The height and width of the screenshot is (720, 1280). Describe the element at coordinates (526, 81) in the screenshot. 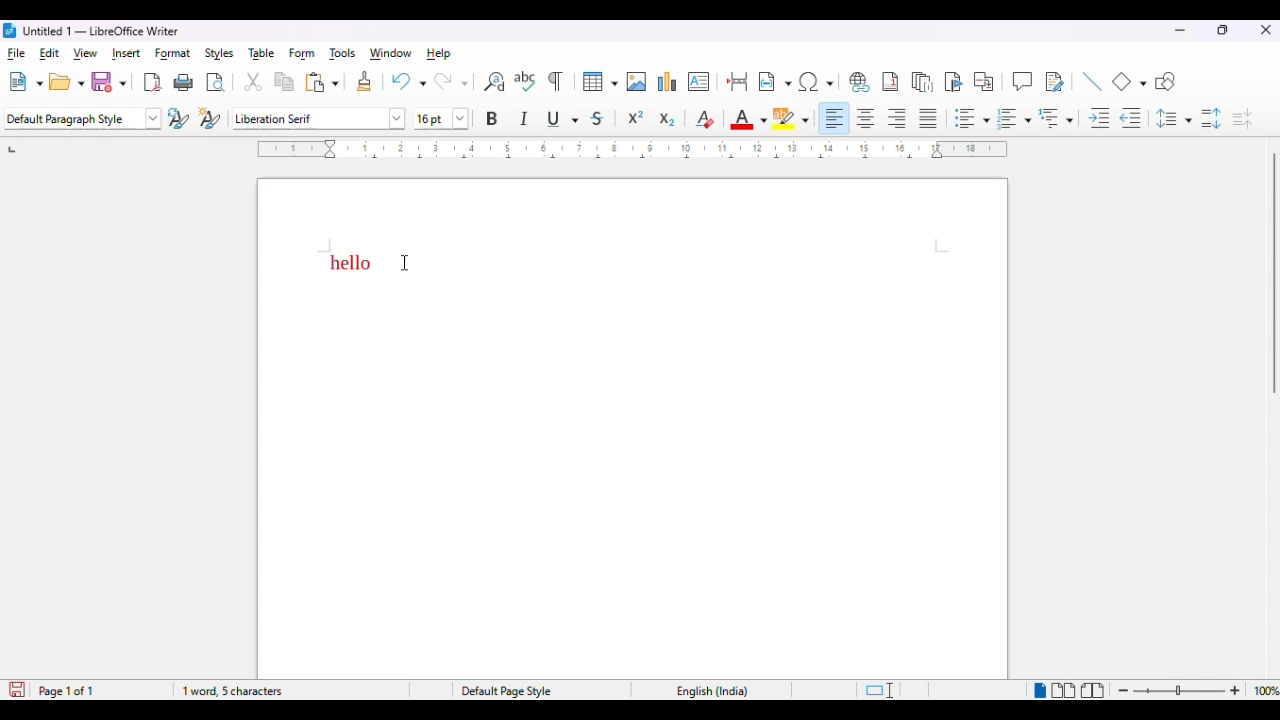

I see `check spelling` at that location.